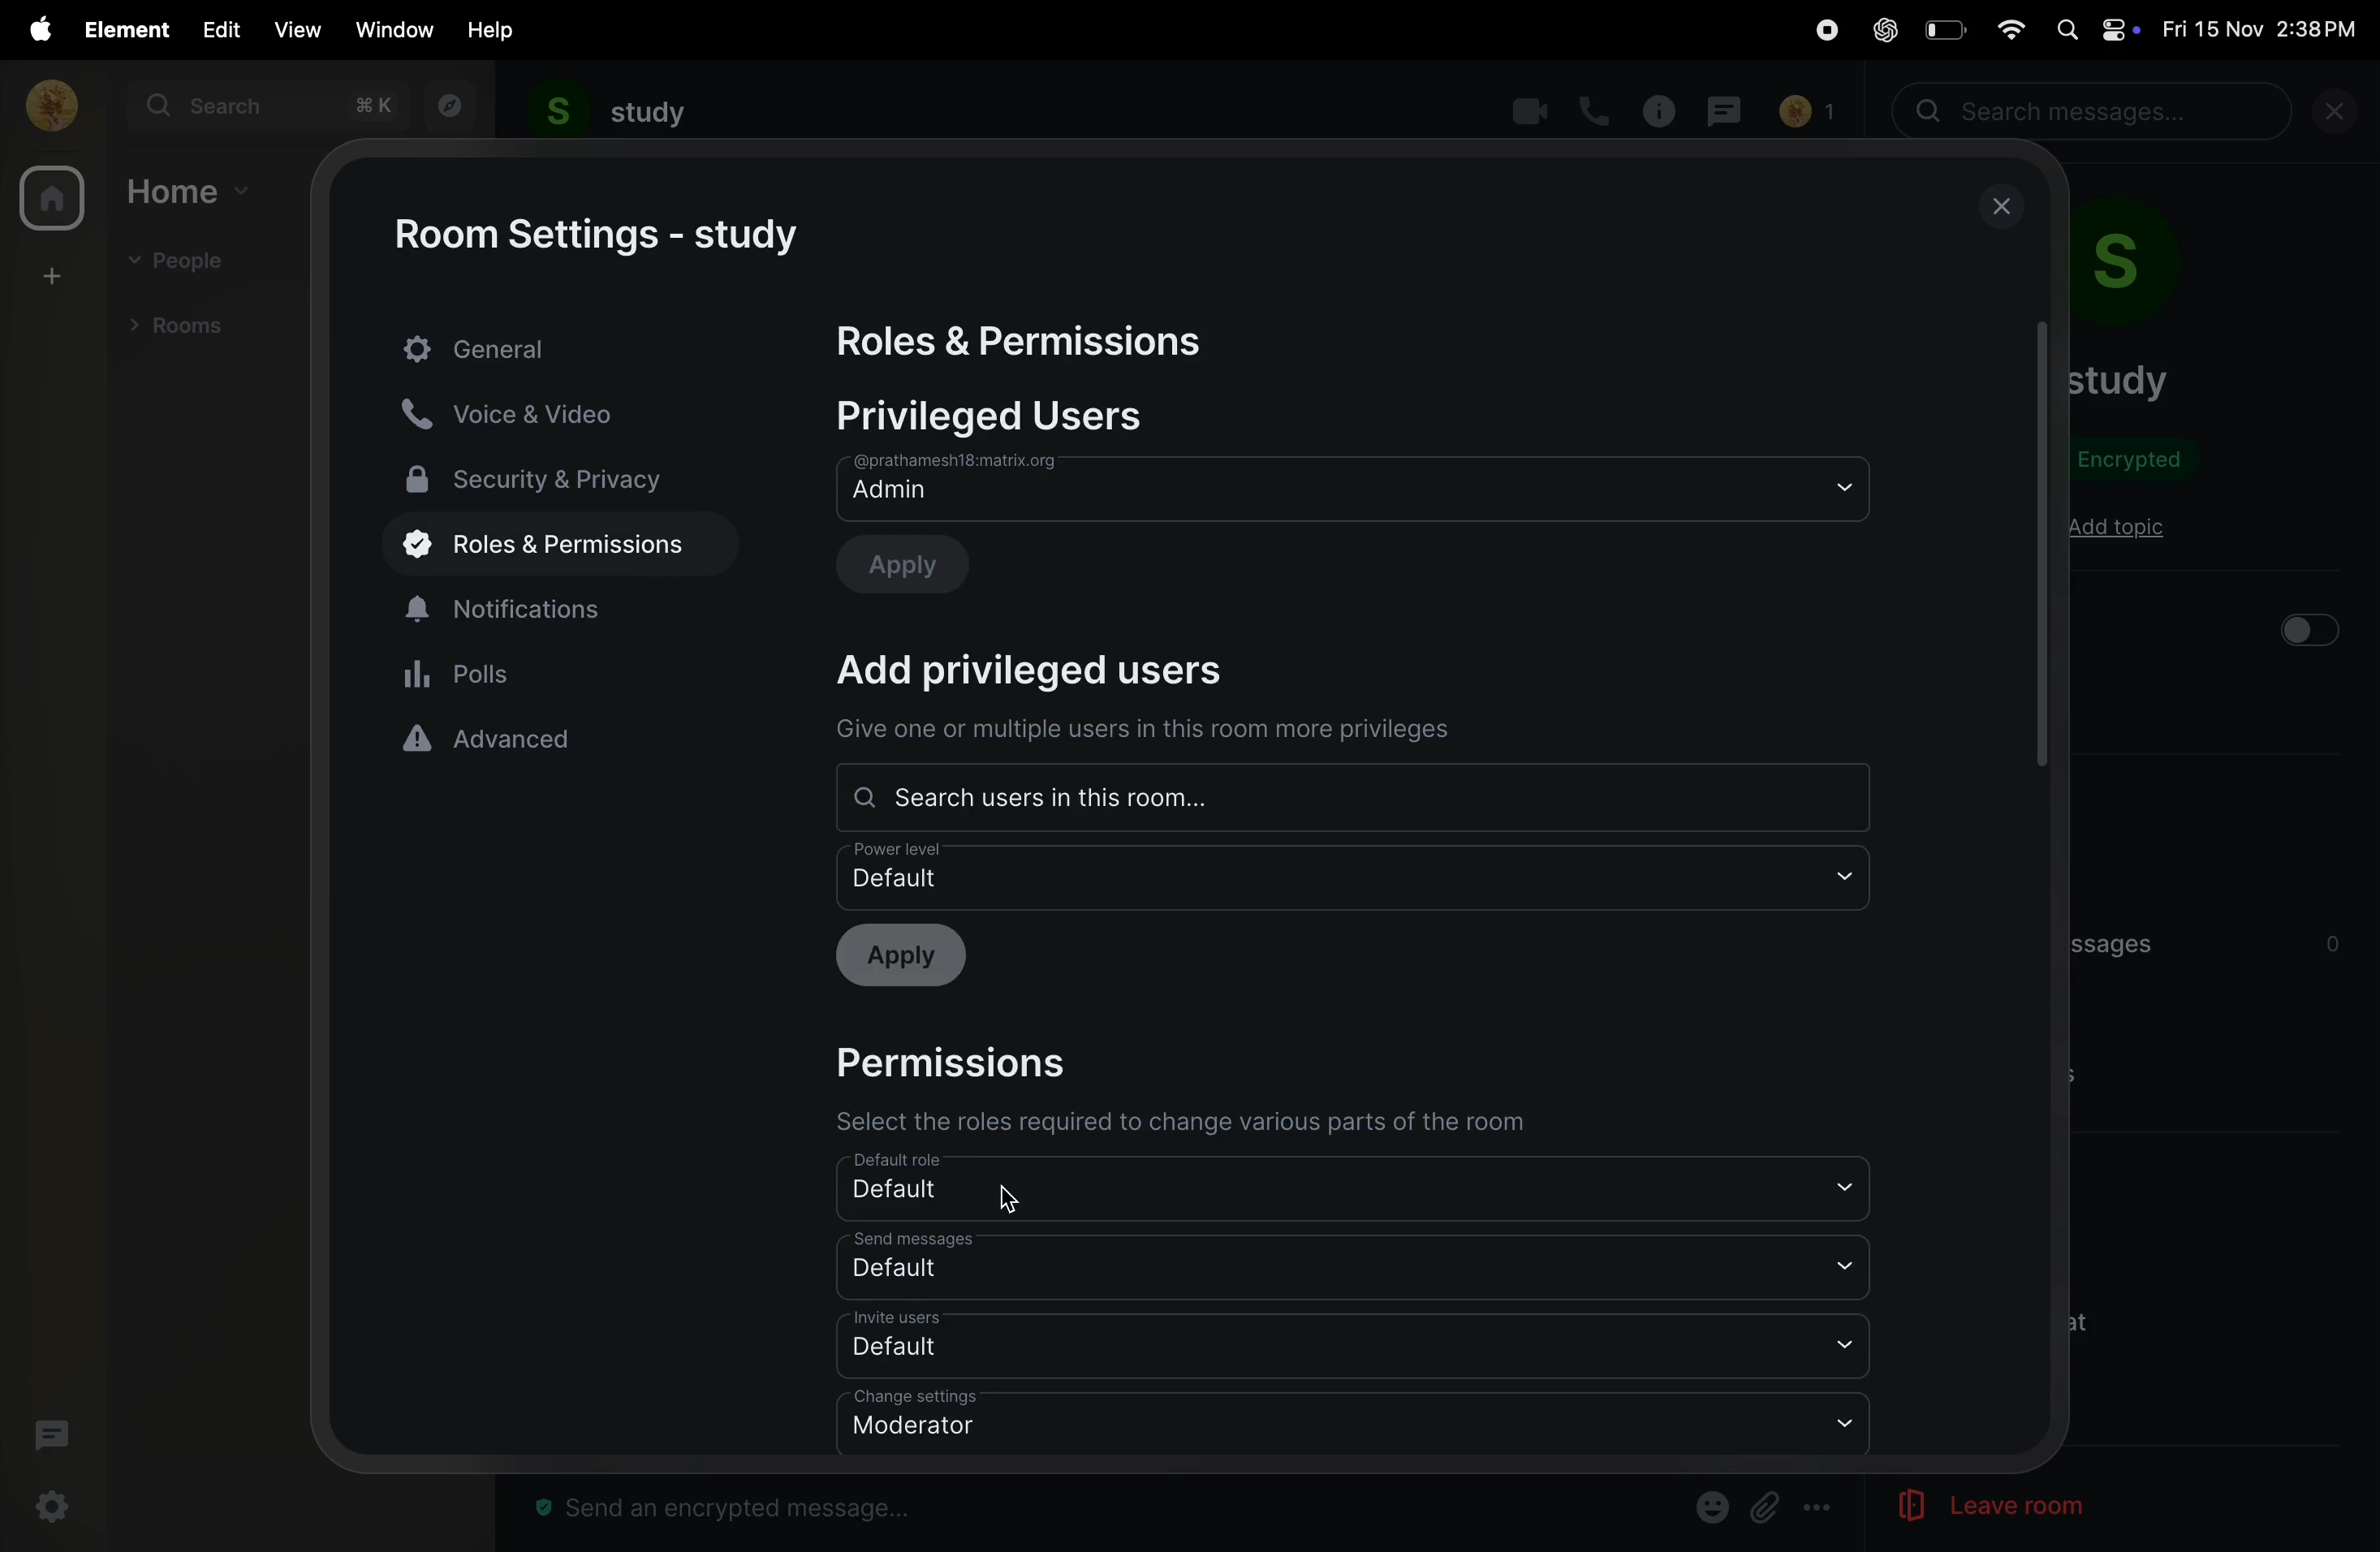 The width and height of the screenshot is (2380, 1552). I want to click on button, so click(2307, 630).